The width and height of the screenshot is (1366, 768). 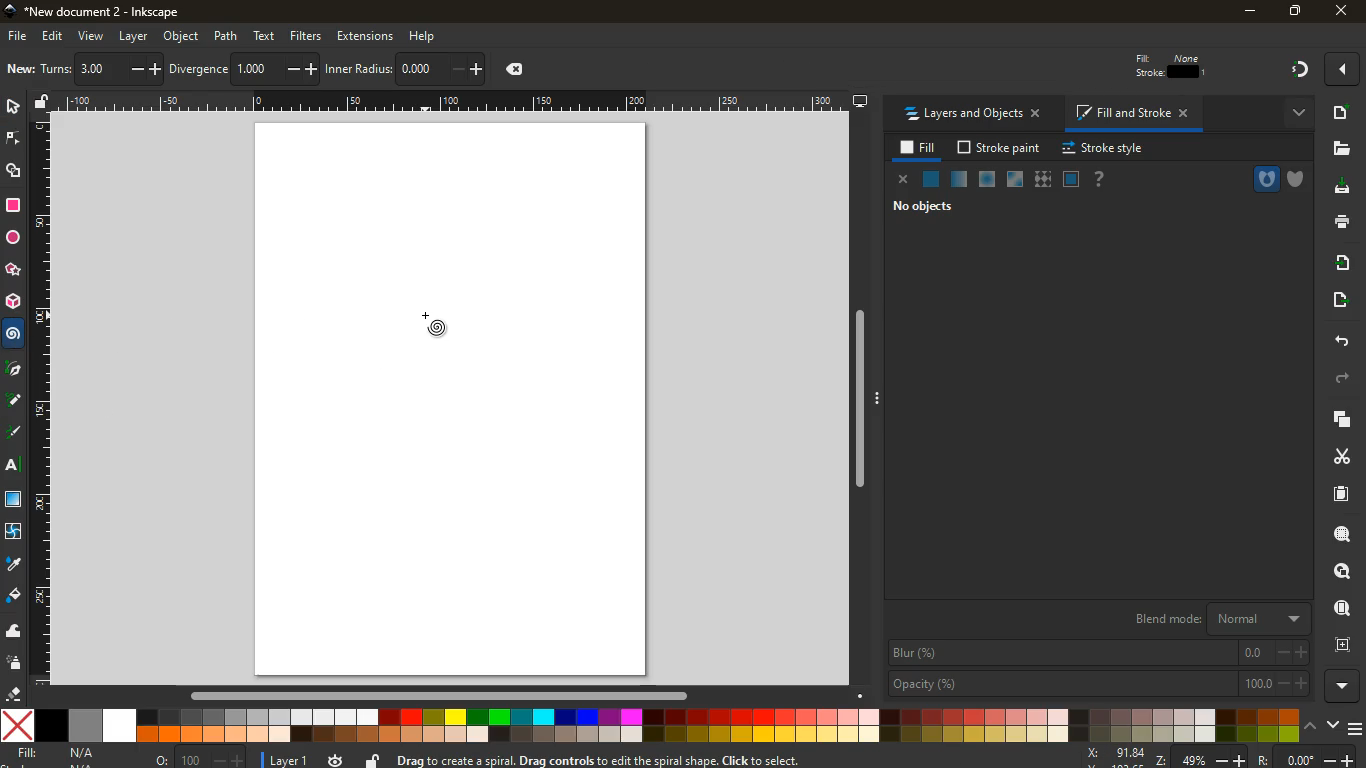 What do you see at coordinates (307, 34) in the screenshot?
I see `filters` at bounding box center [307, 34].